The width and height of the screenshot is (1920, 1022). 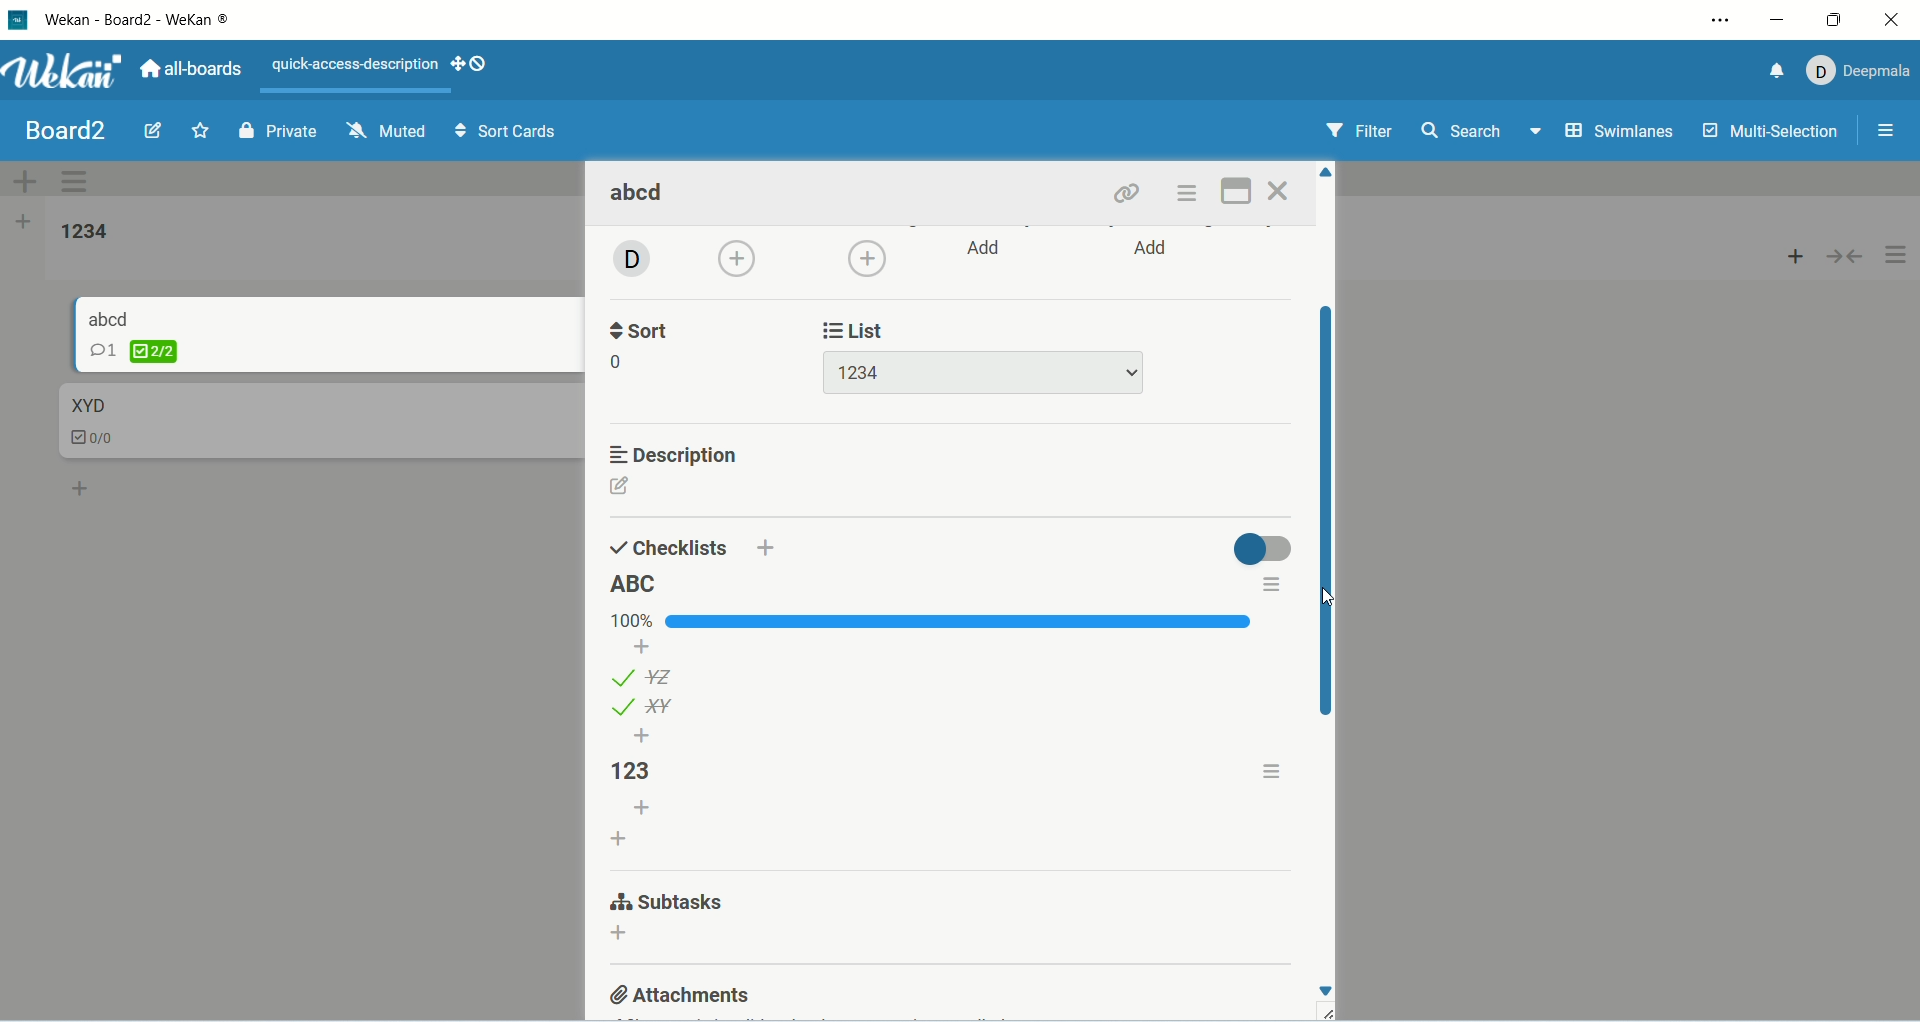 What do you see at coordinates (982, 373) in the screenshot?
I see `list` at bounding box center [982, 373].